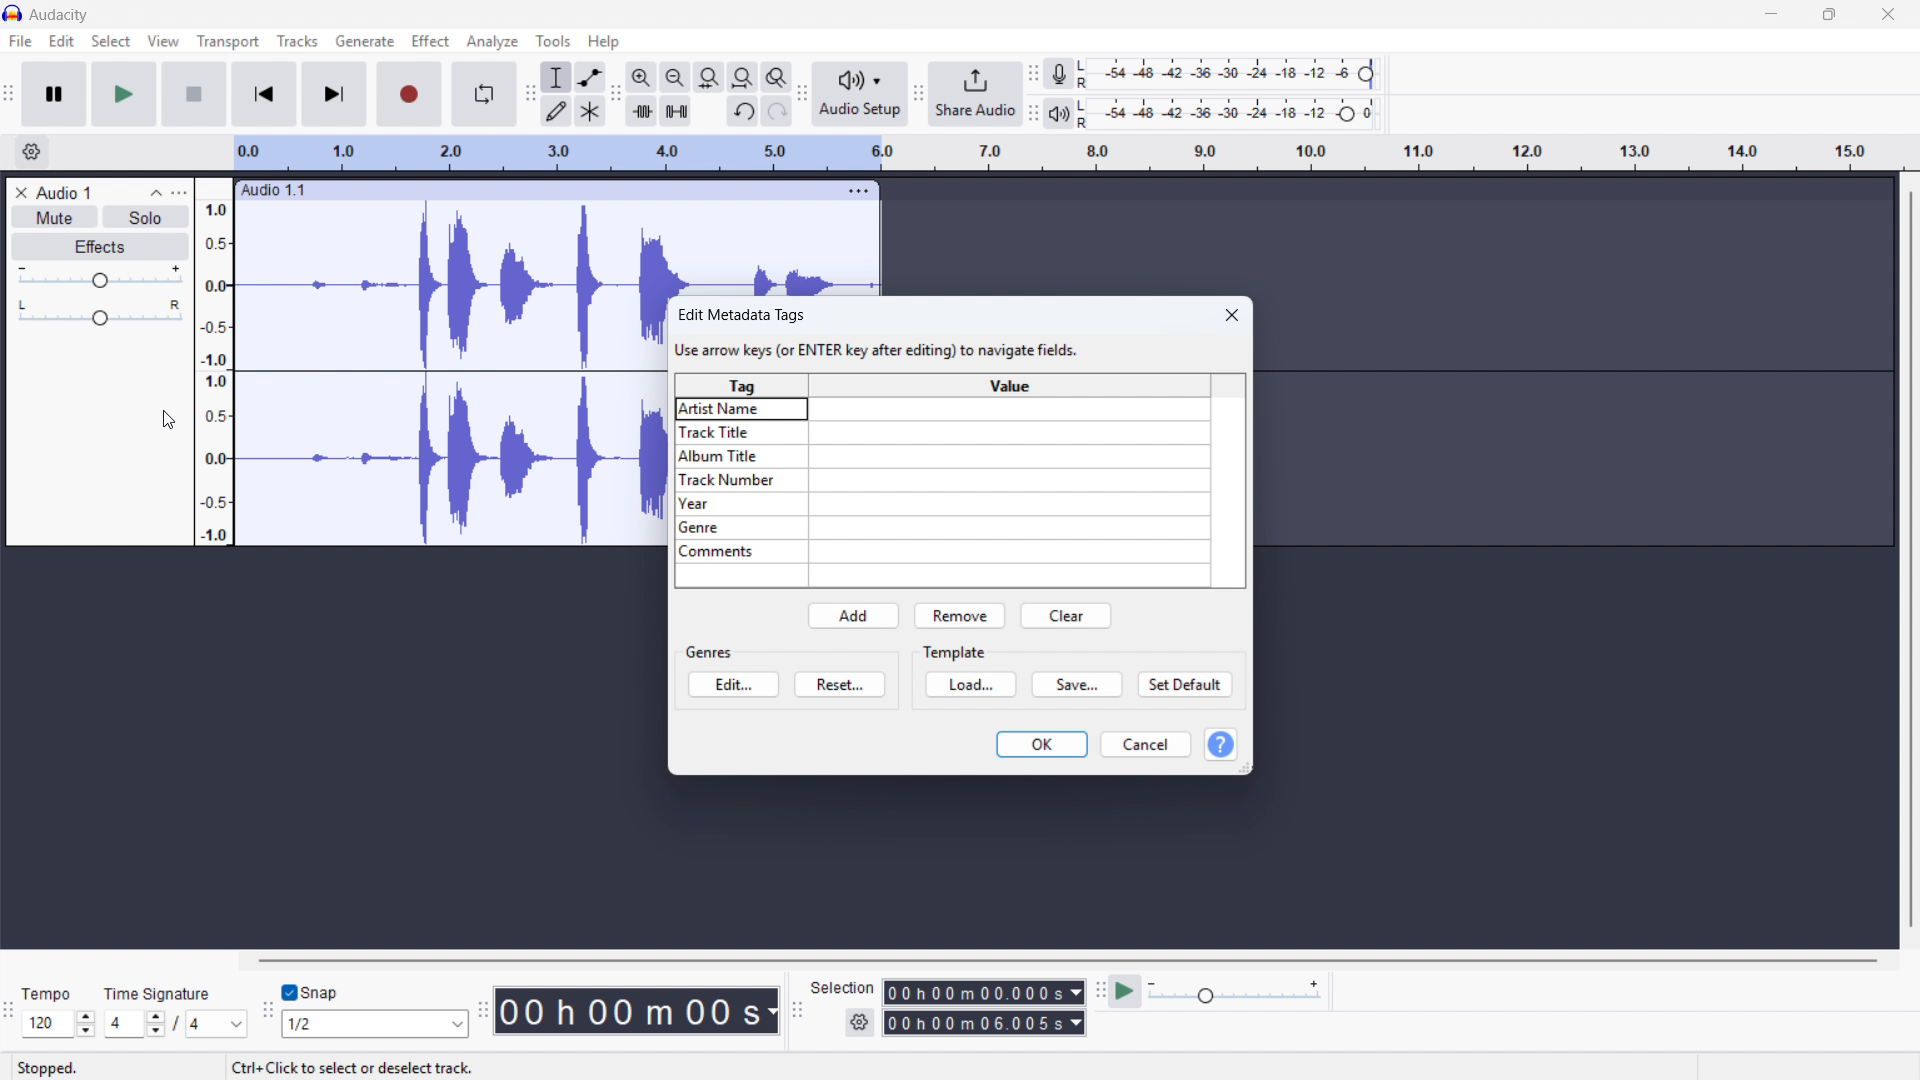 This screenshot has height=1080, width=1920. What do you see at coordinates (53, 217) in the screenshot?
I see `mute` at bounding box center [53, 217].